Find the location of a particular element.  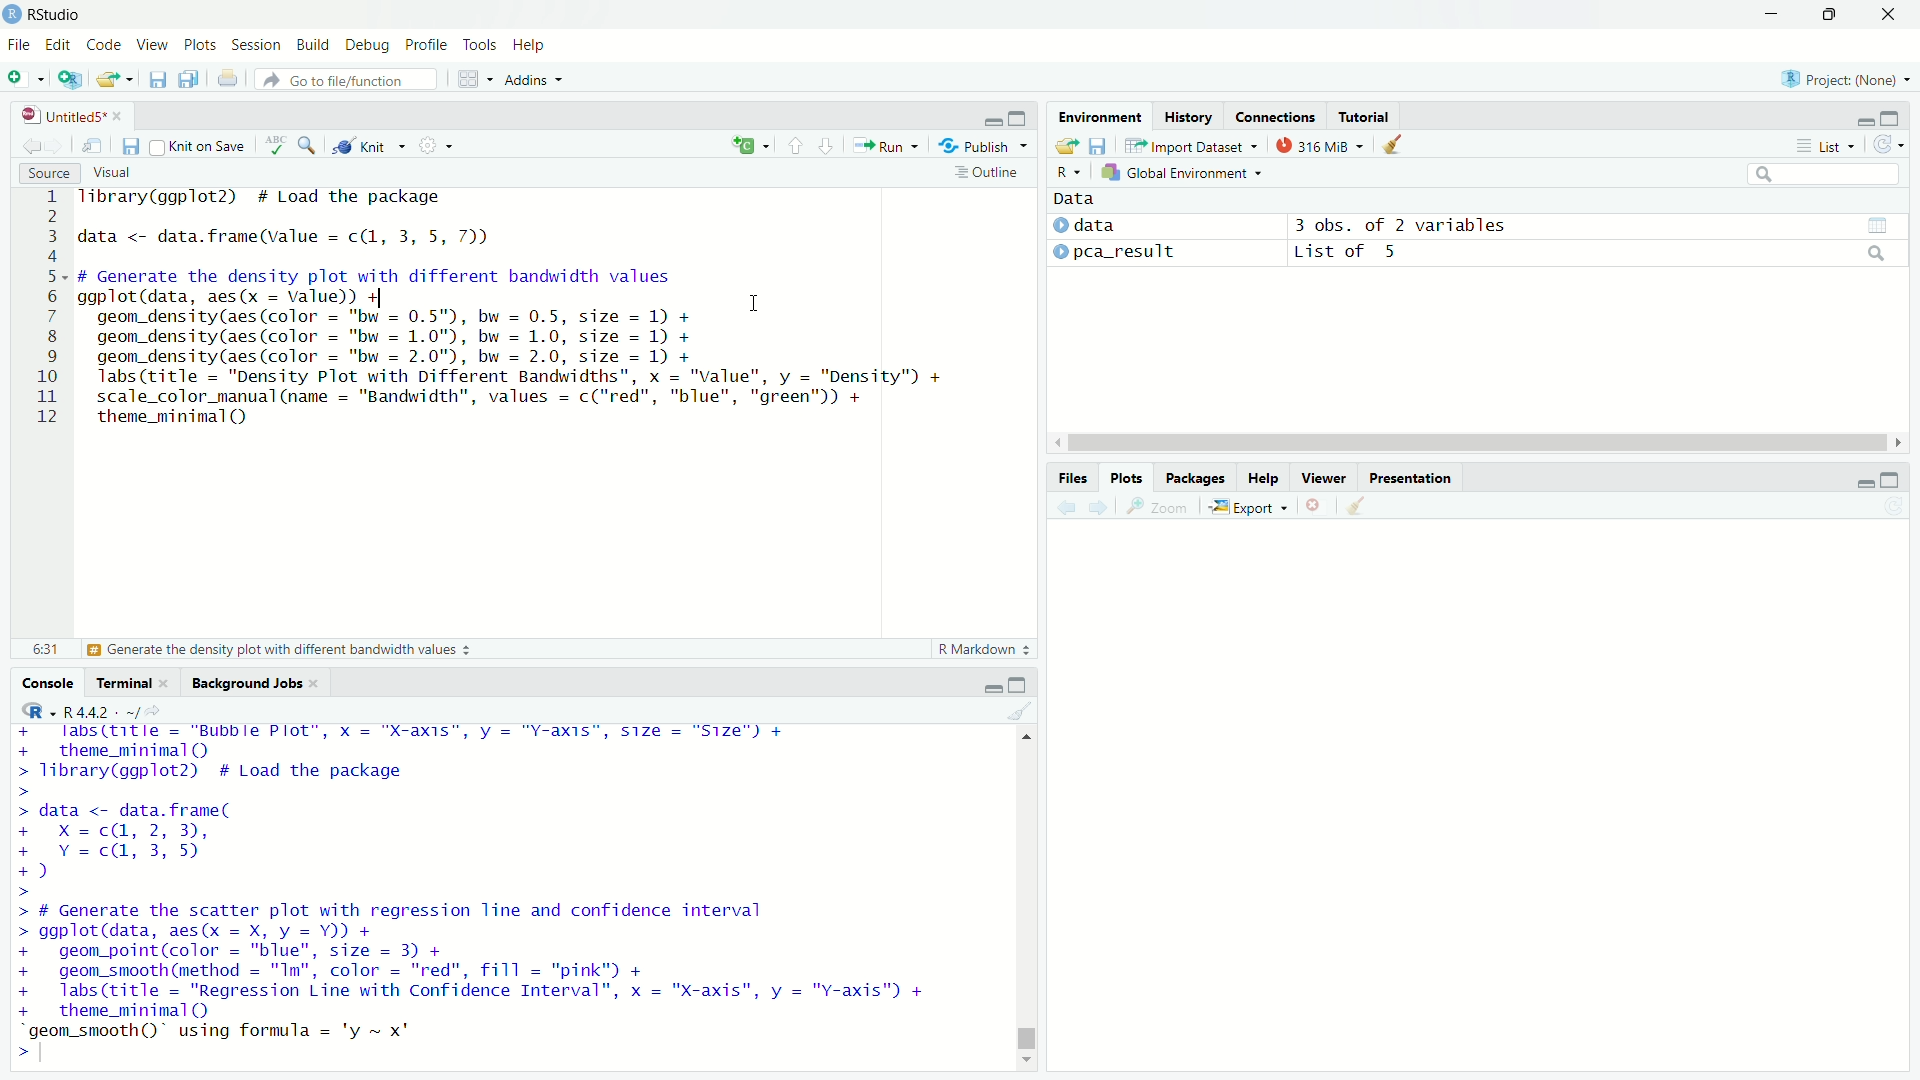

Data is located at coordinates (1075, 199).